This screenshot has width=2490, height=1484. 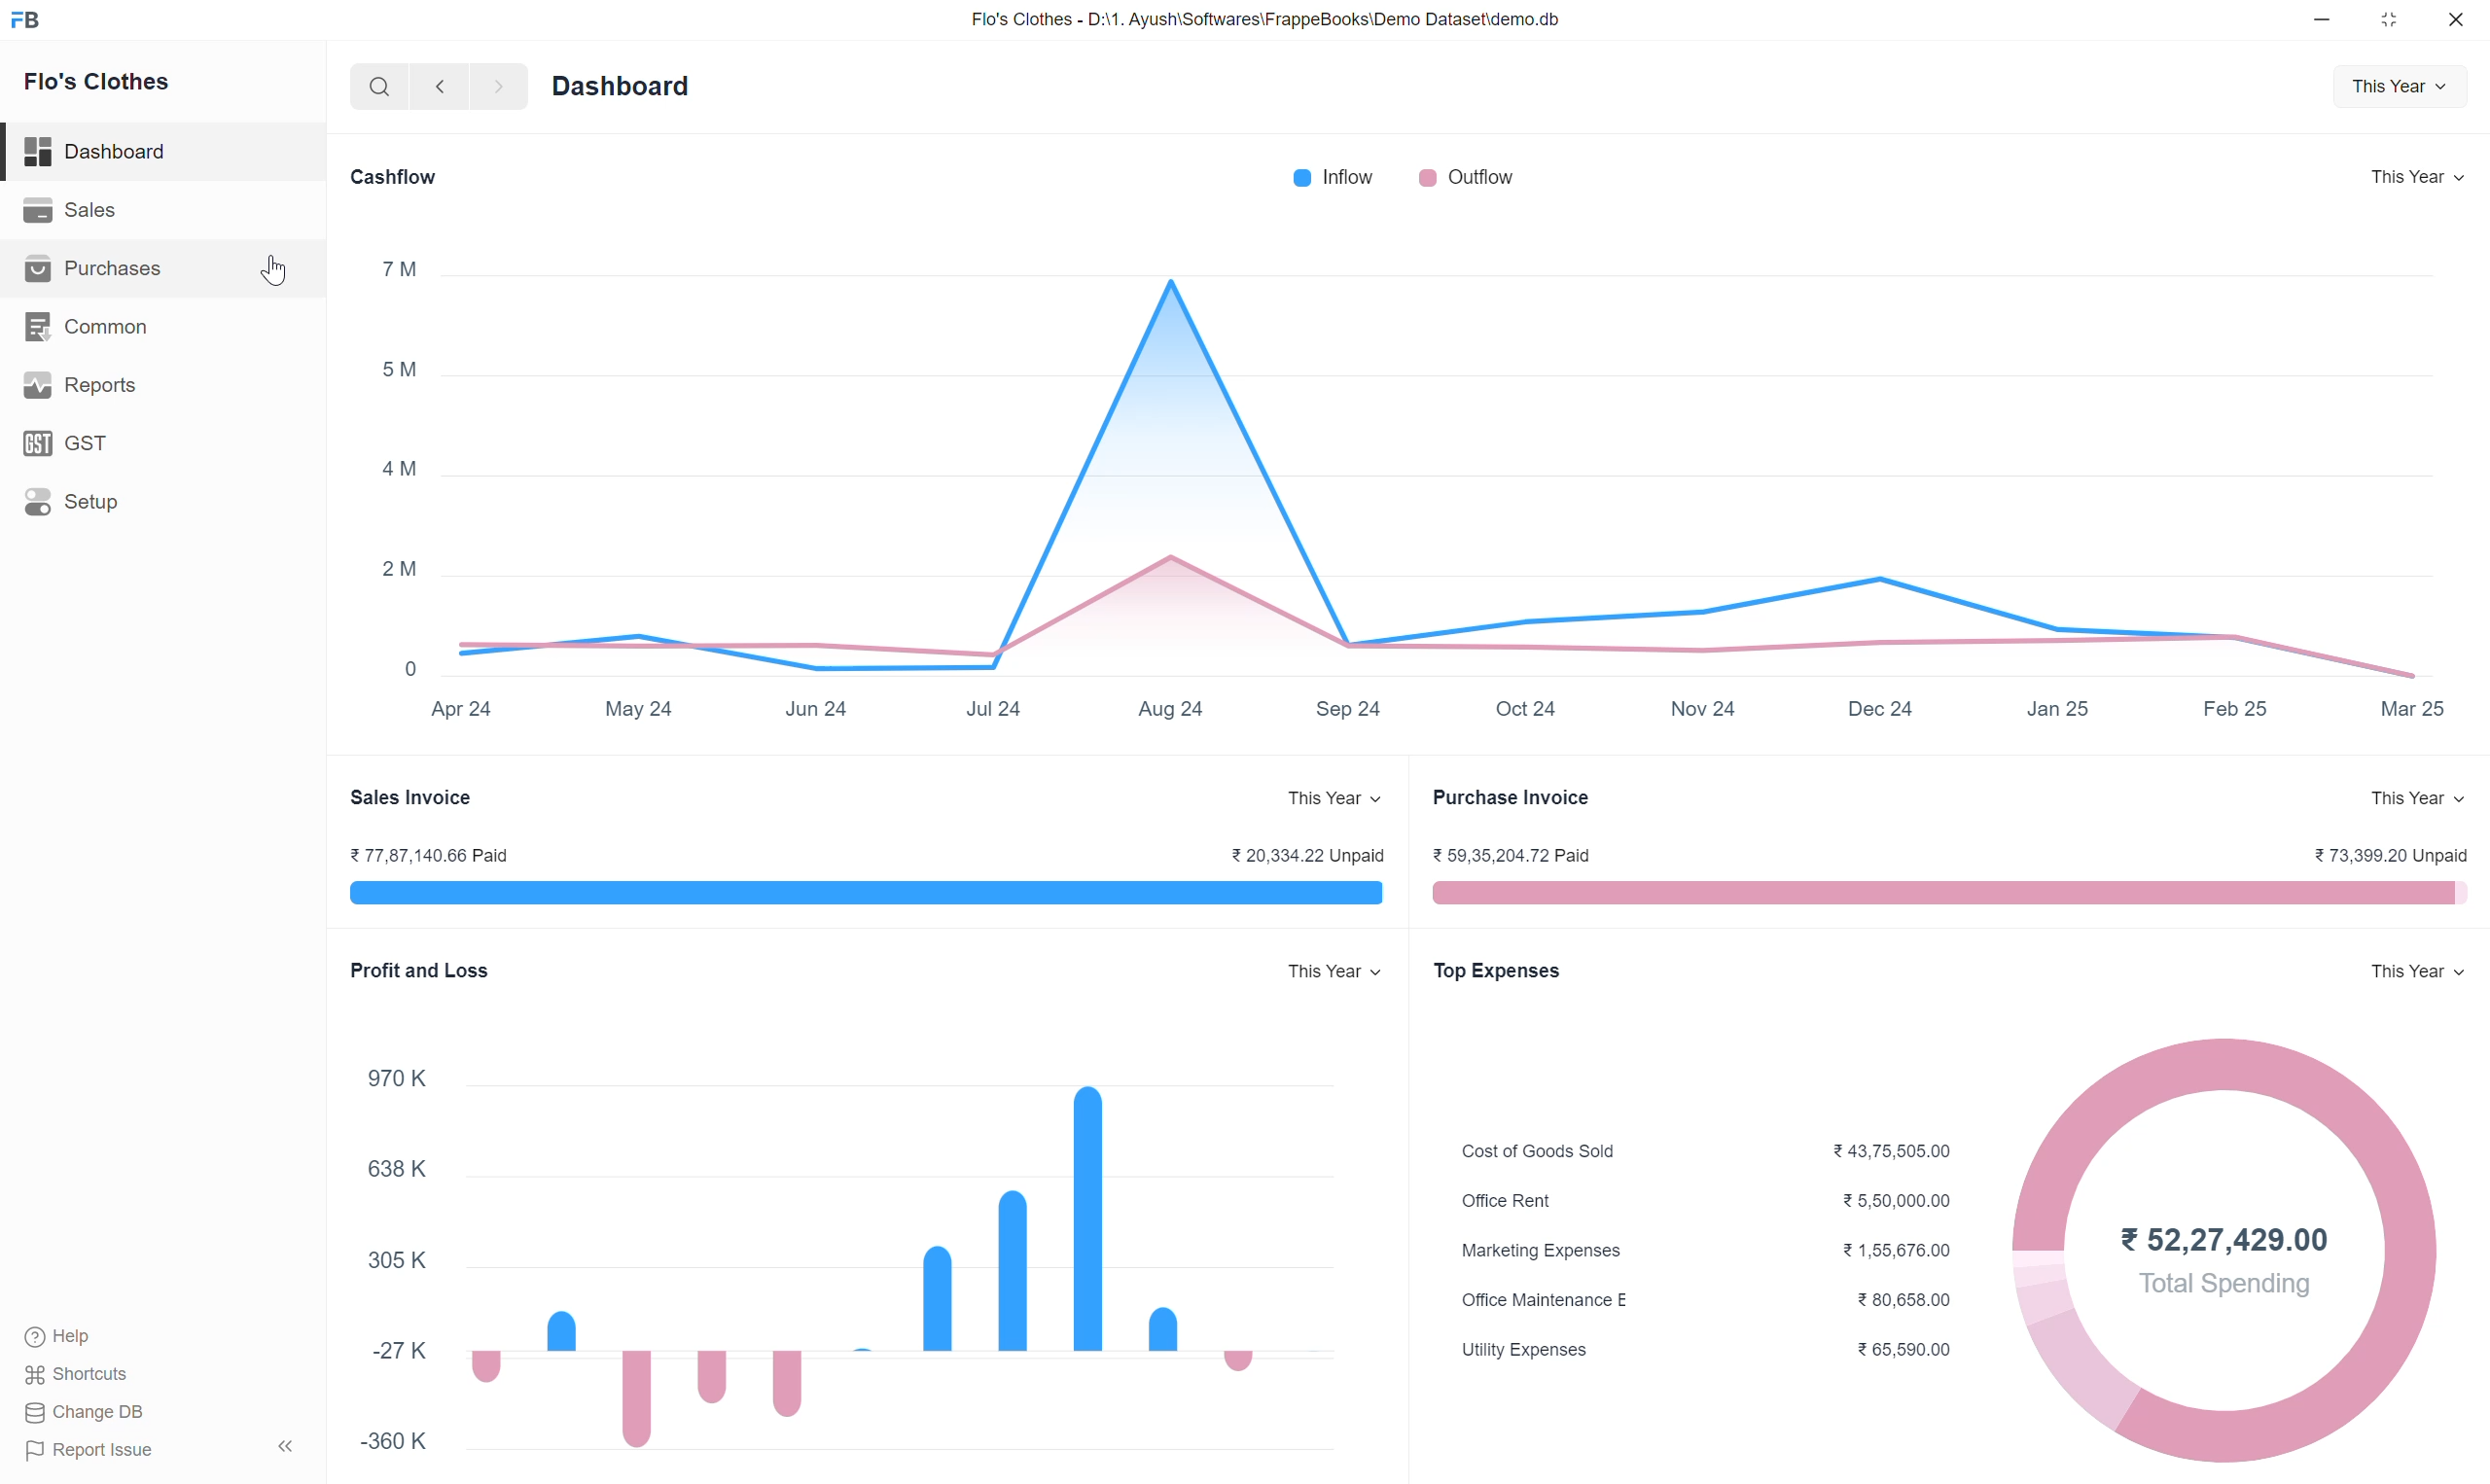 I want to click on minimize, so click(x=2323, y=25).